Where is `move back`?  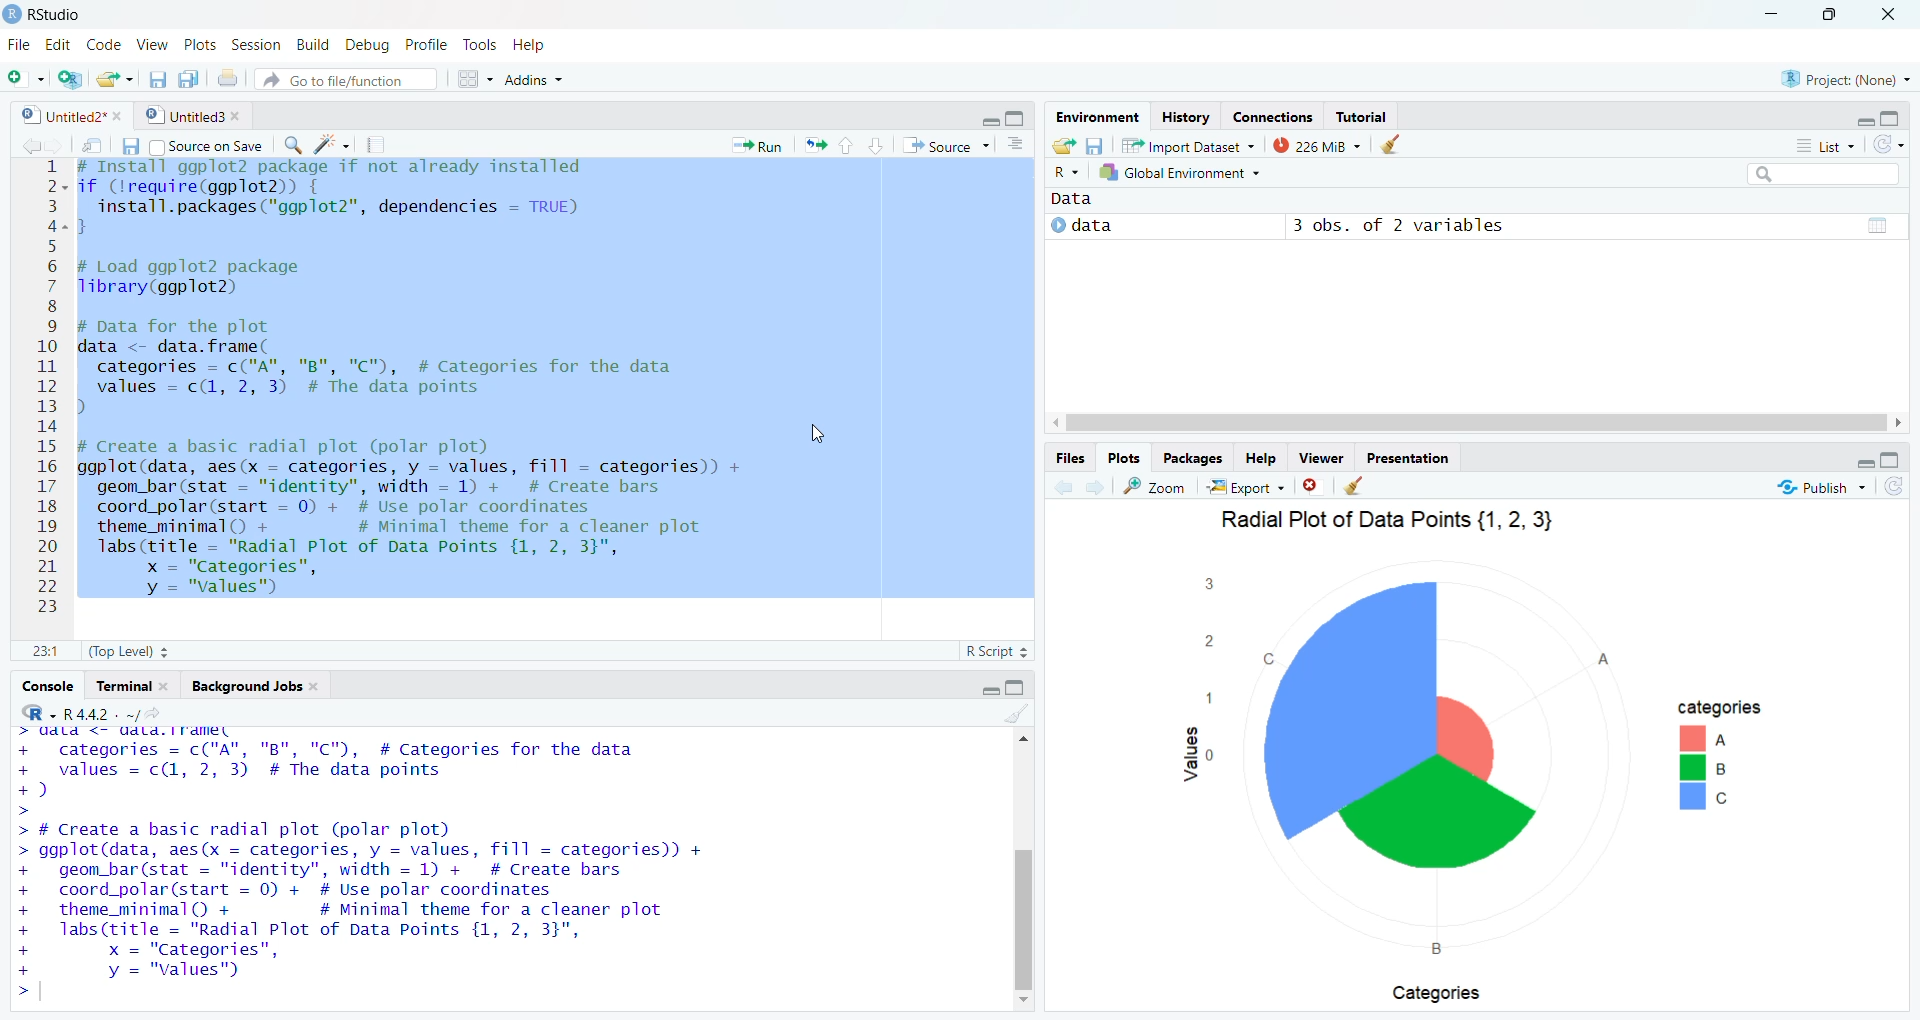 move back is located at coordinates (1065, 486).